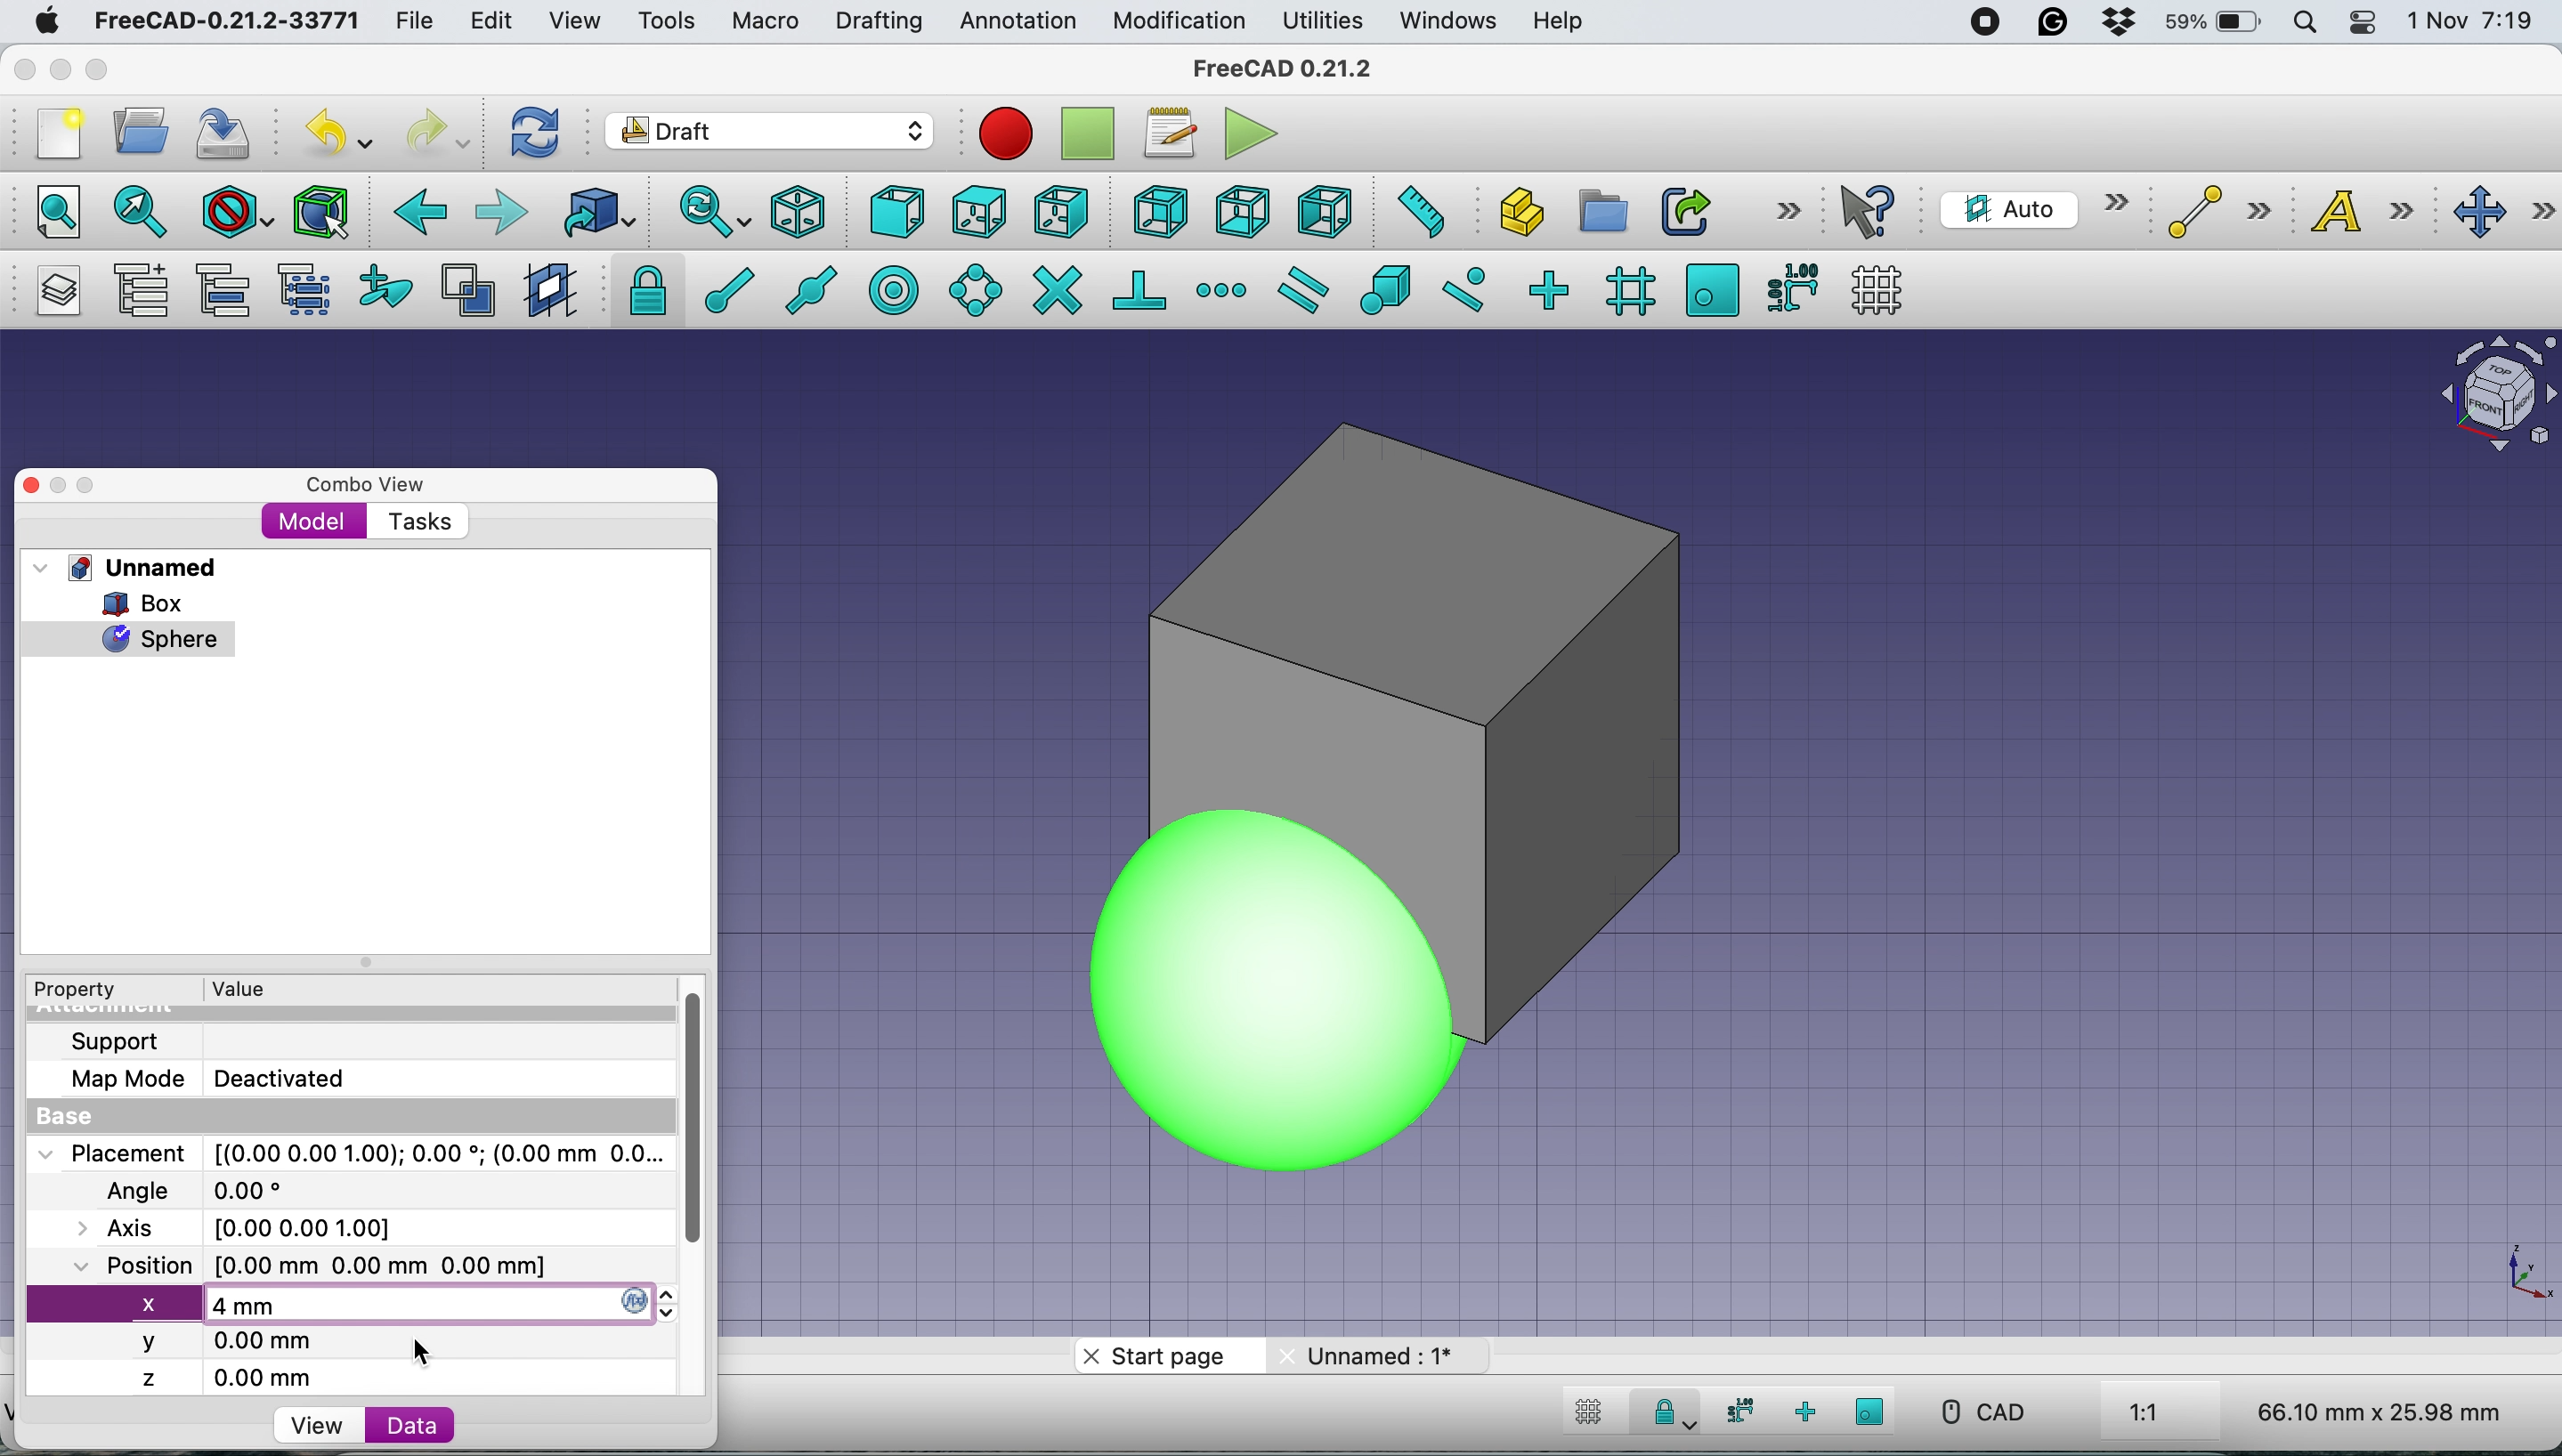 This screenshot has width=2562, height=1456. What do you see at coordinates (366, 485) in the screenshot?
I see `combo view` at bounding box center [366, 485].